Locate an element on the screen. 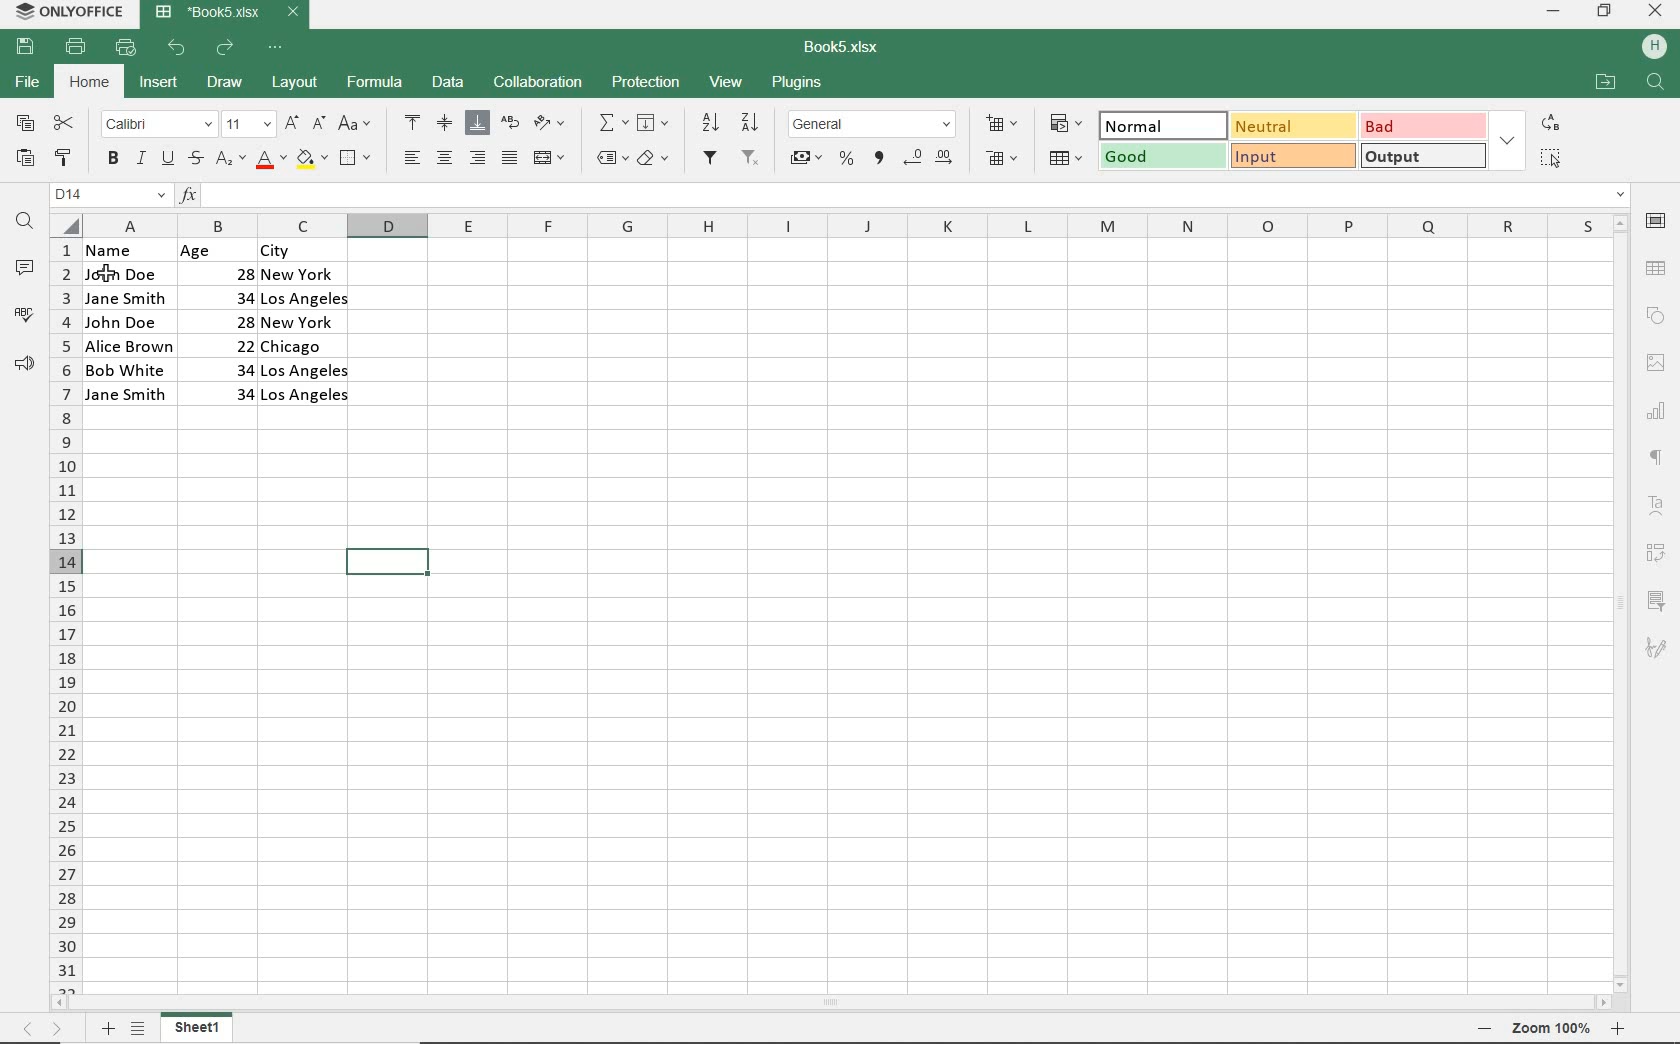 The height and width of the screenshot is (1044, 1680). FORMULA is located at coordinates (376, 83).